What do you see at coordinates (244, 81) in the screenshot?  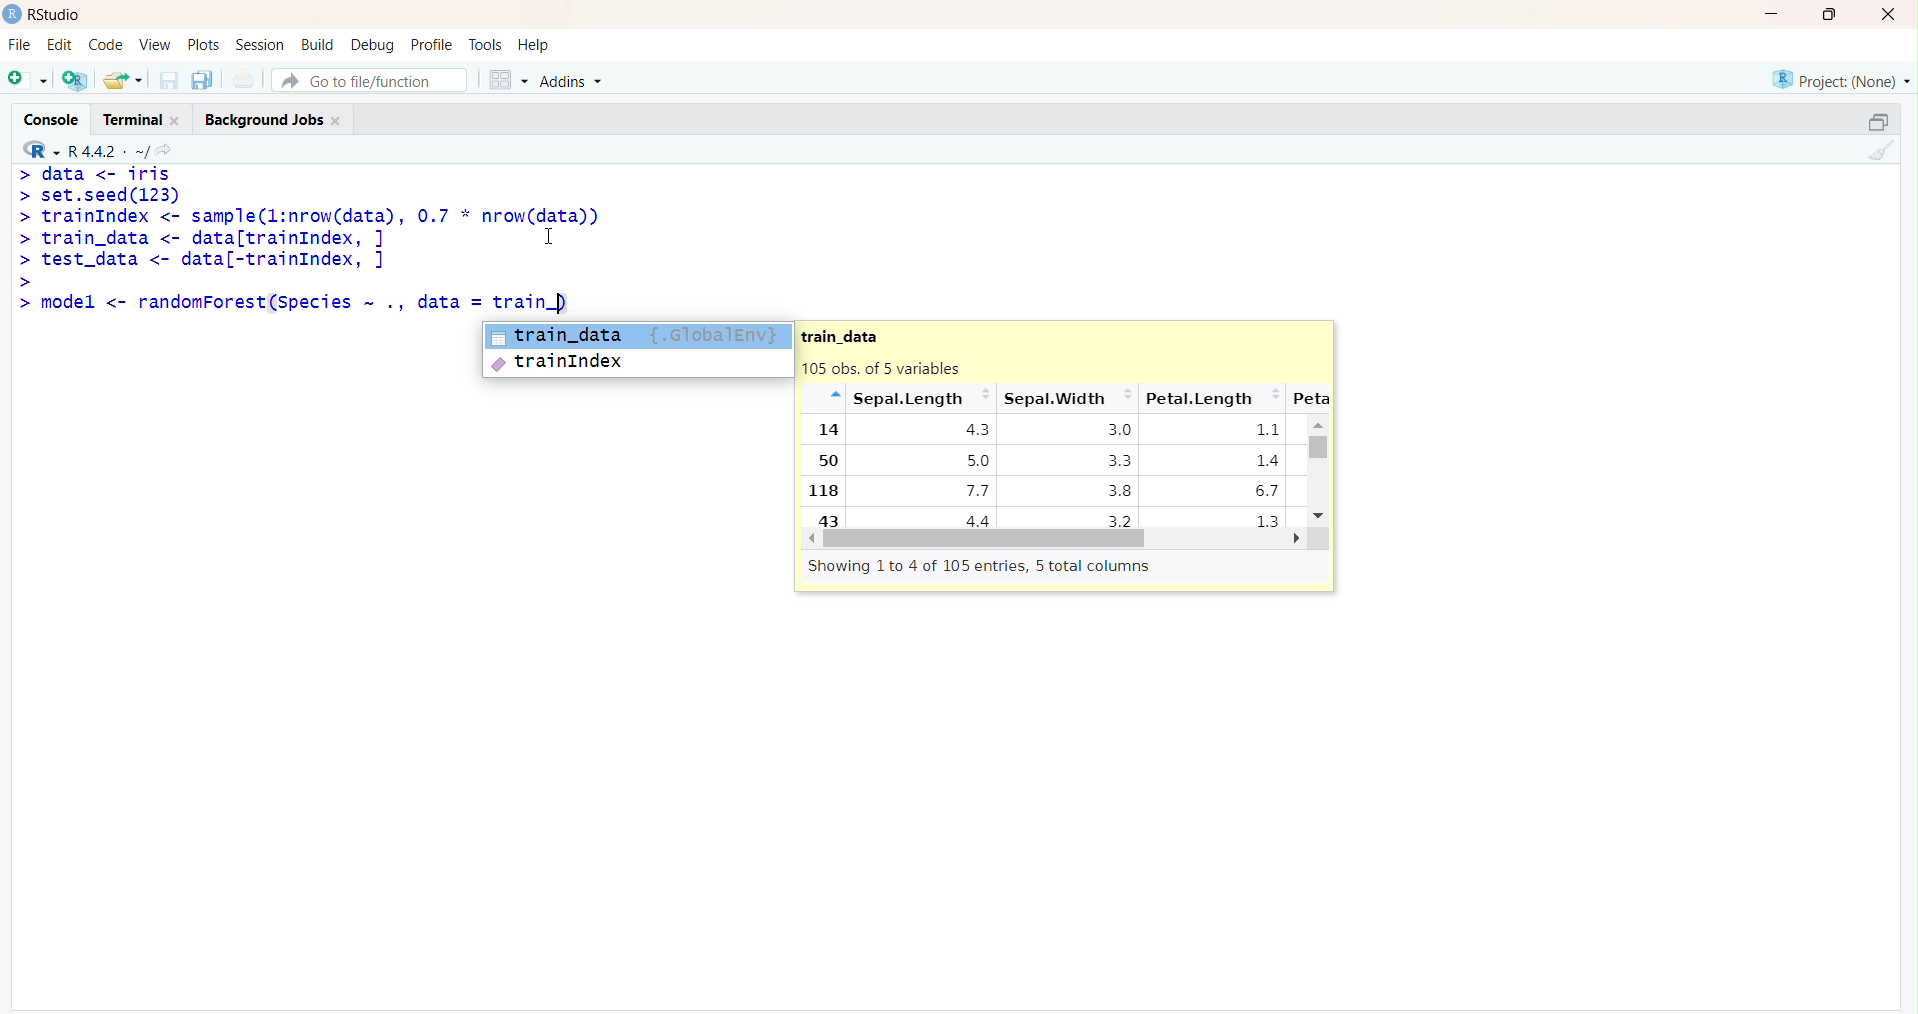 I see `Print the current file` at bounding box center [244, 81].